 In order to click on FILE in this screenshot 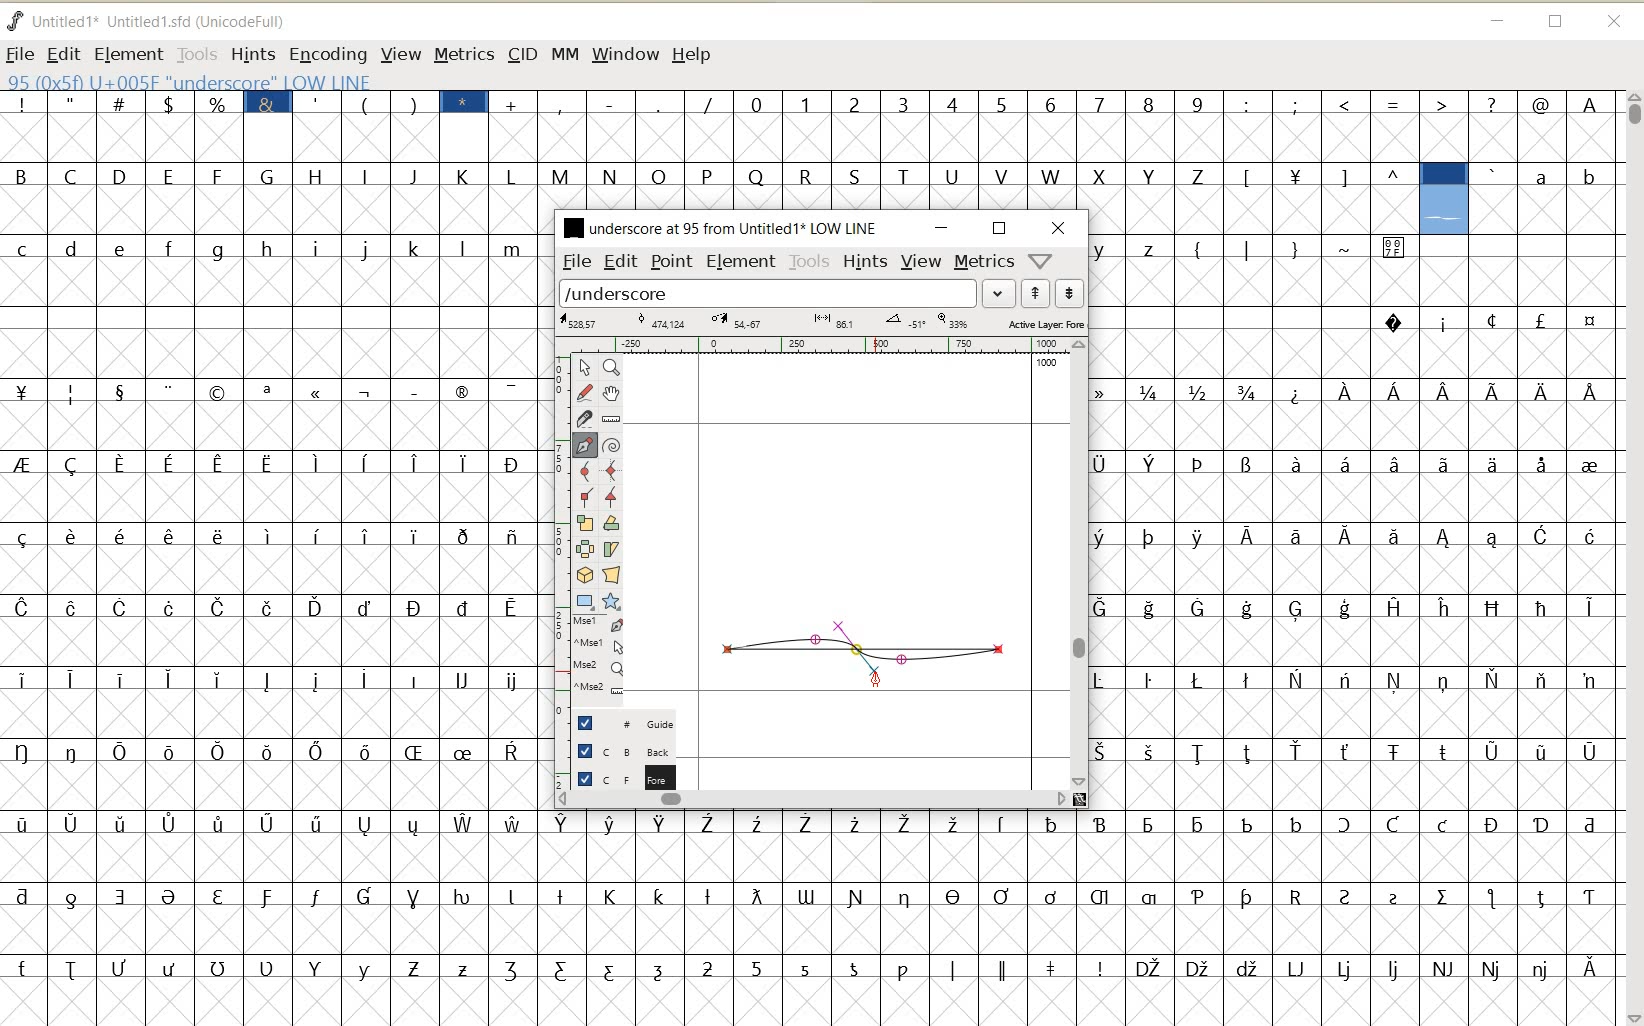, I will do `click(575, 262)`.